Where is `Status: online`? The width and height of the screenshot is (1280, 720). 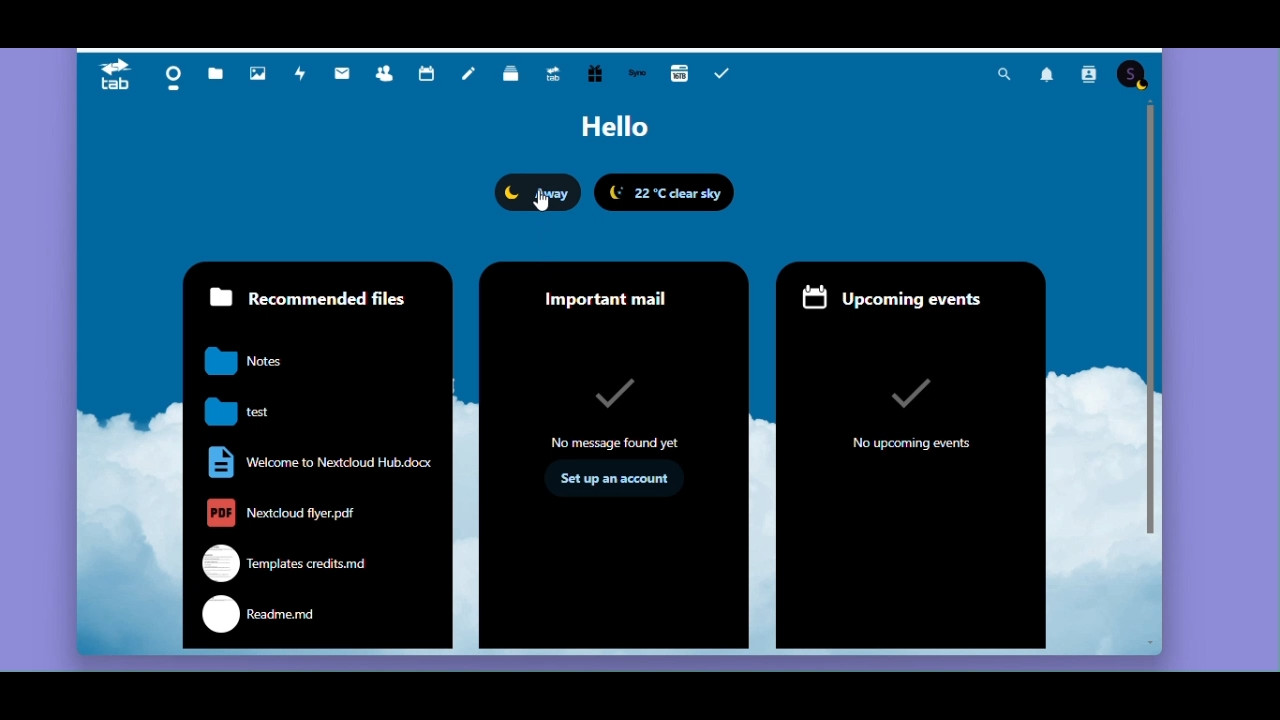
Status: online is located at coordinates (538, 192).